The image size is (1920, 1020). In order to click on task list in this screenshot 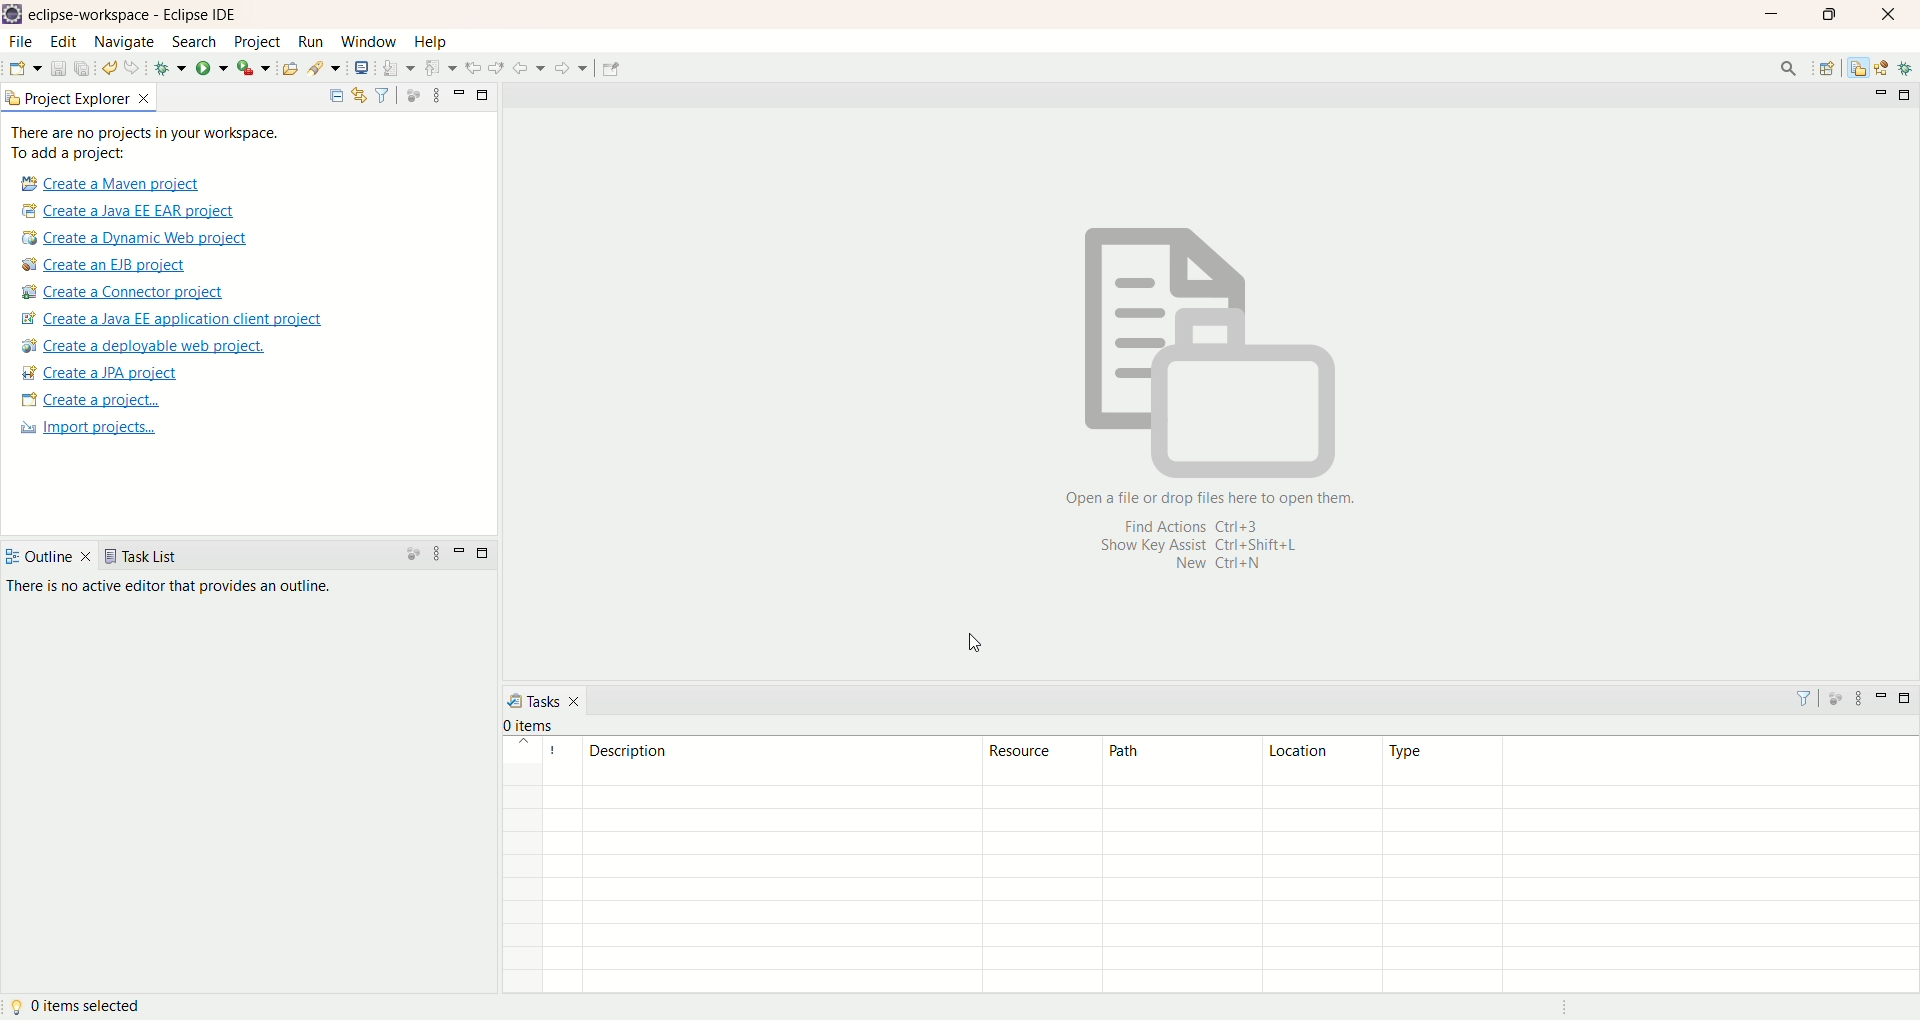, I will do `click(144, 558)`.